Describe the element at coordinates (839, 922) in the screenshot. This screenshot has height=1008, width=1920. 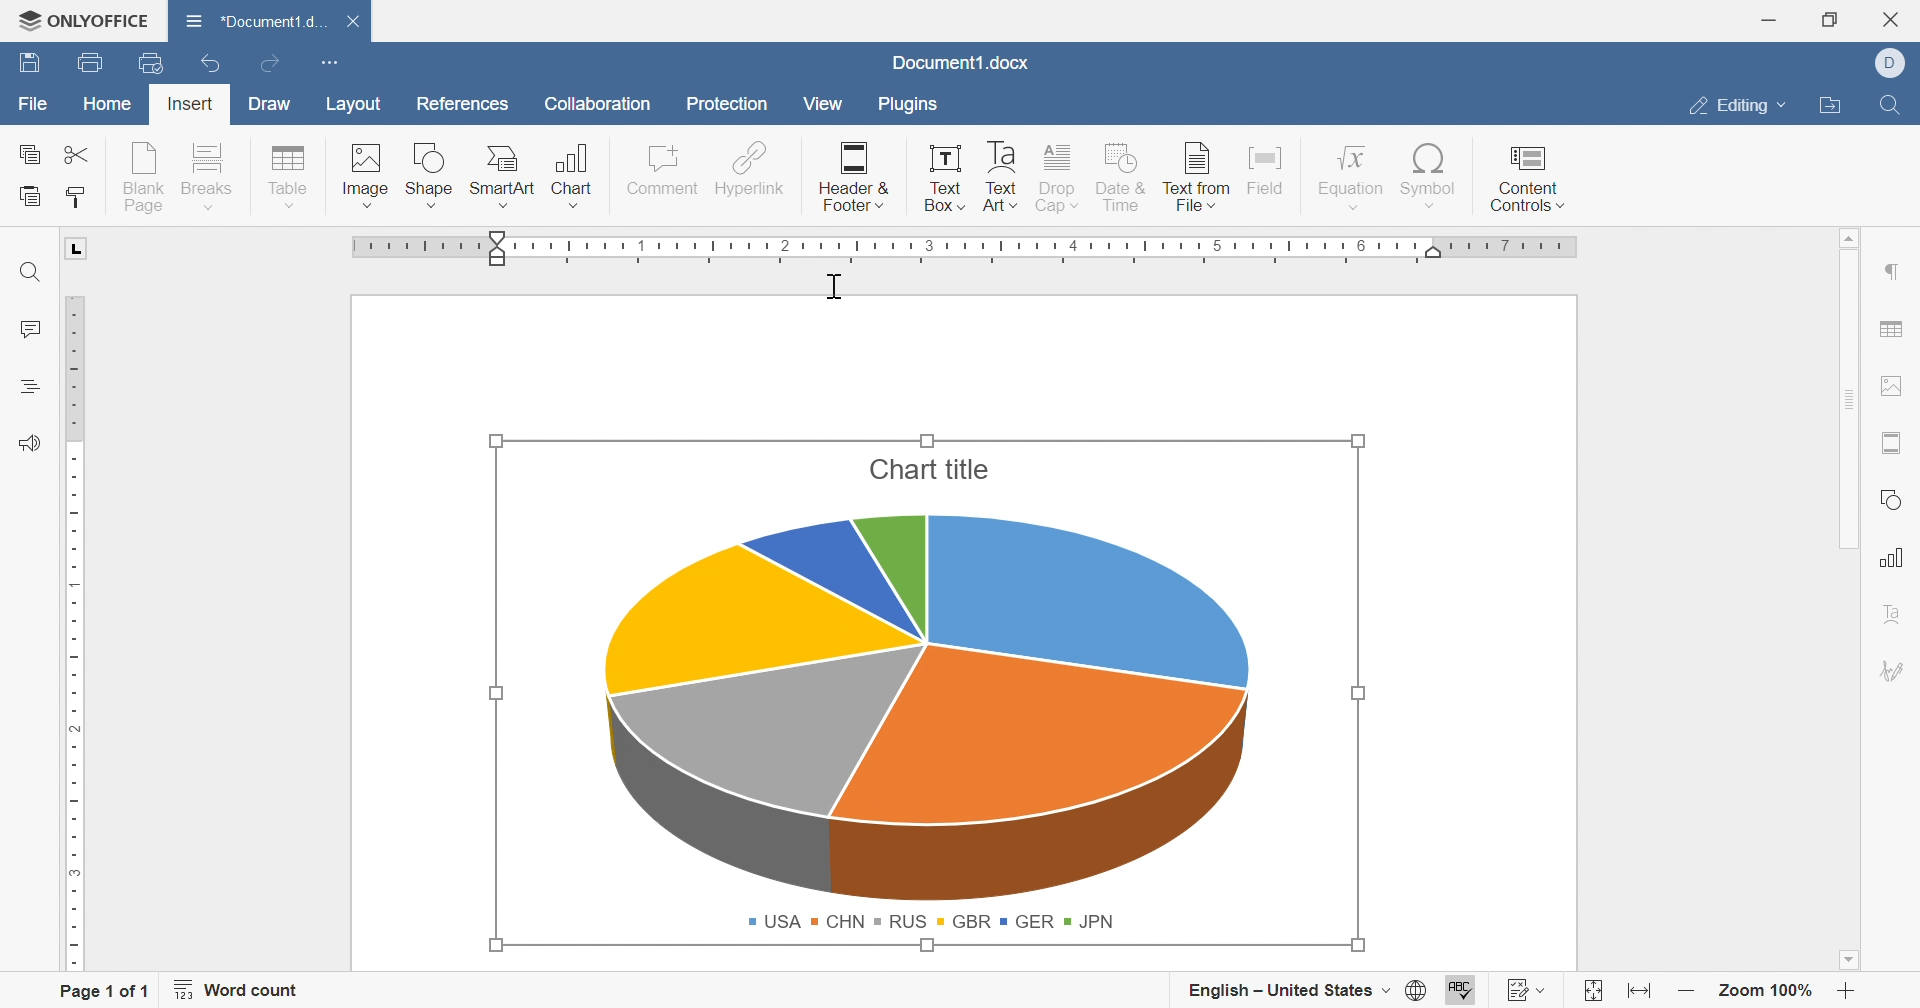
I see `CHN` at that location.